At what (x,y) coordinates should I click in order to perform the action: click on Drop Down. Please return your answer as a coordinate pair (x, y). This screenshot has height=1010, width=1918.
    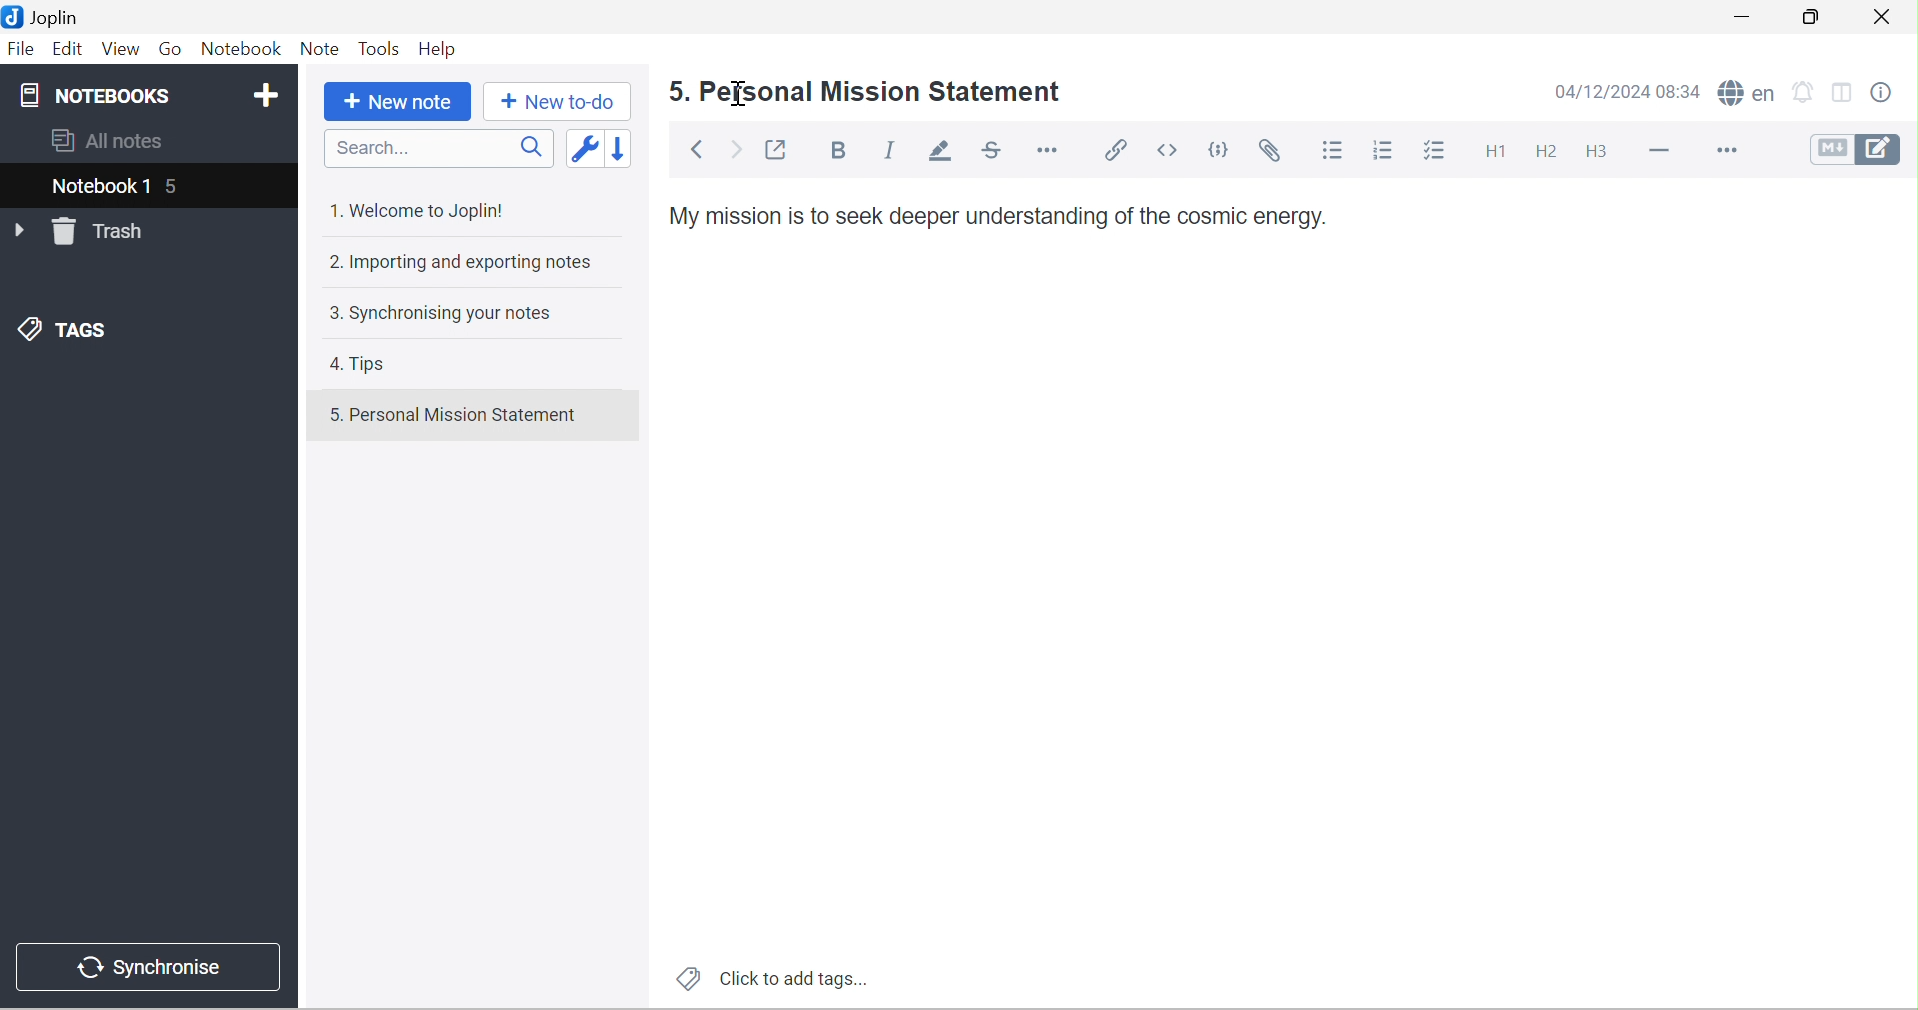
    Looking at the image, I should click on (17, 232).